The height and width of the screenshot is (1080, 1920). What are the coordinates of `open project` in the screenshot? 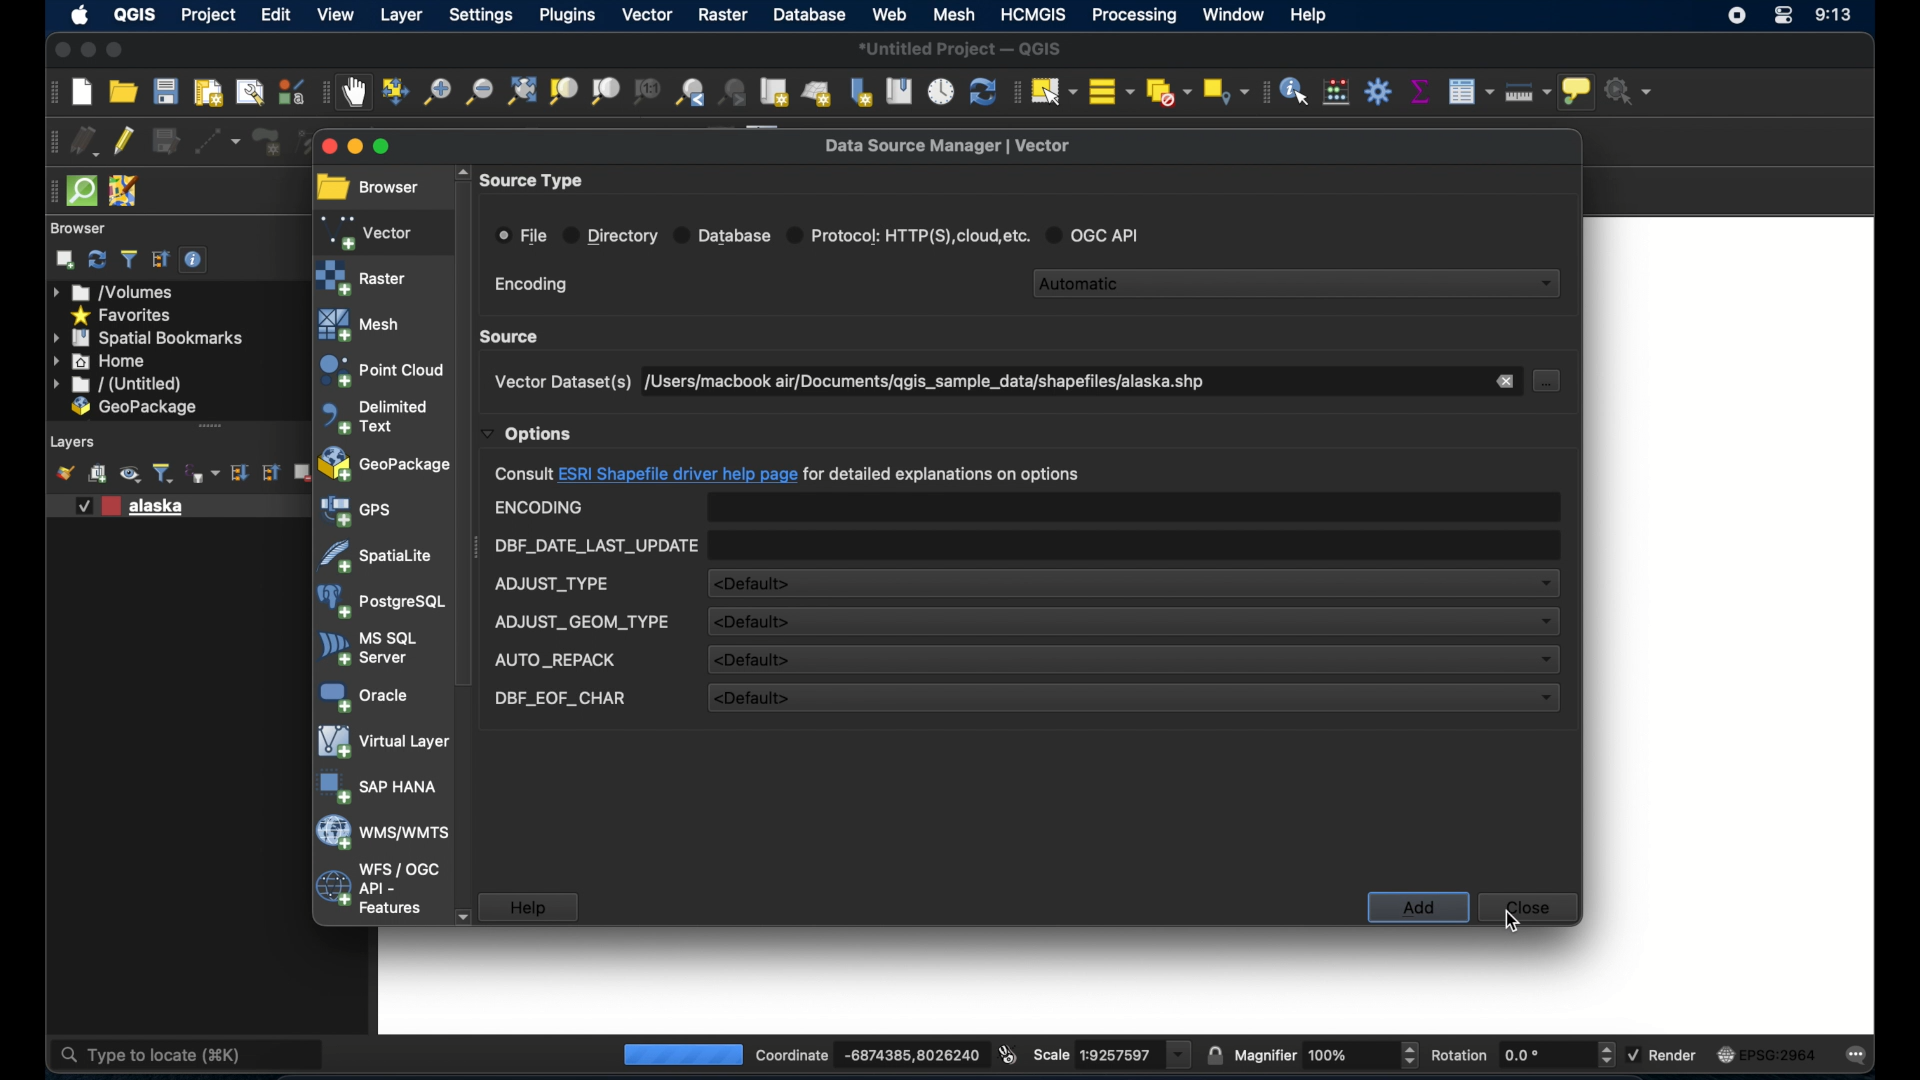 It's located at (123, 92).